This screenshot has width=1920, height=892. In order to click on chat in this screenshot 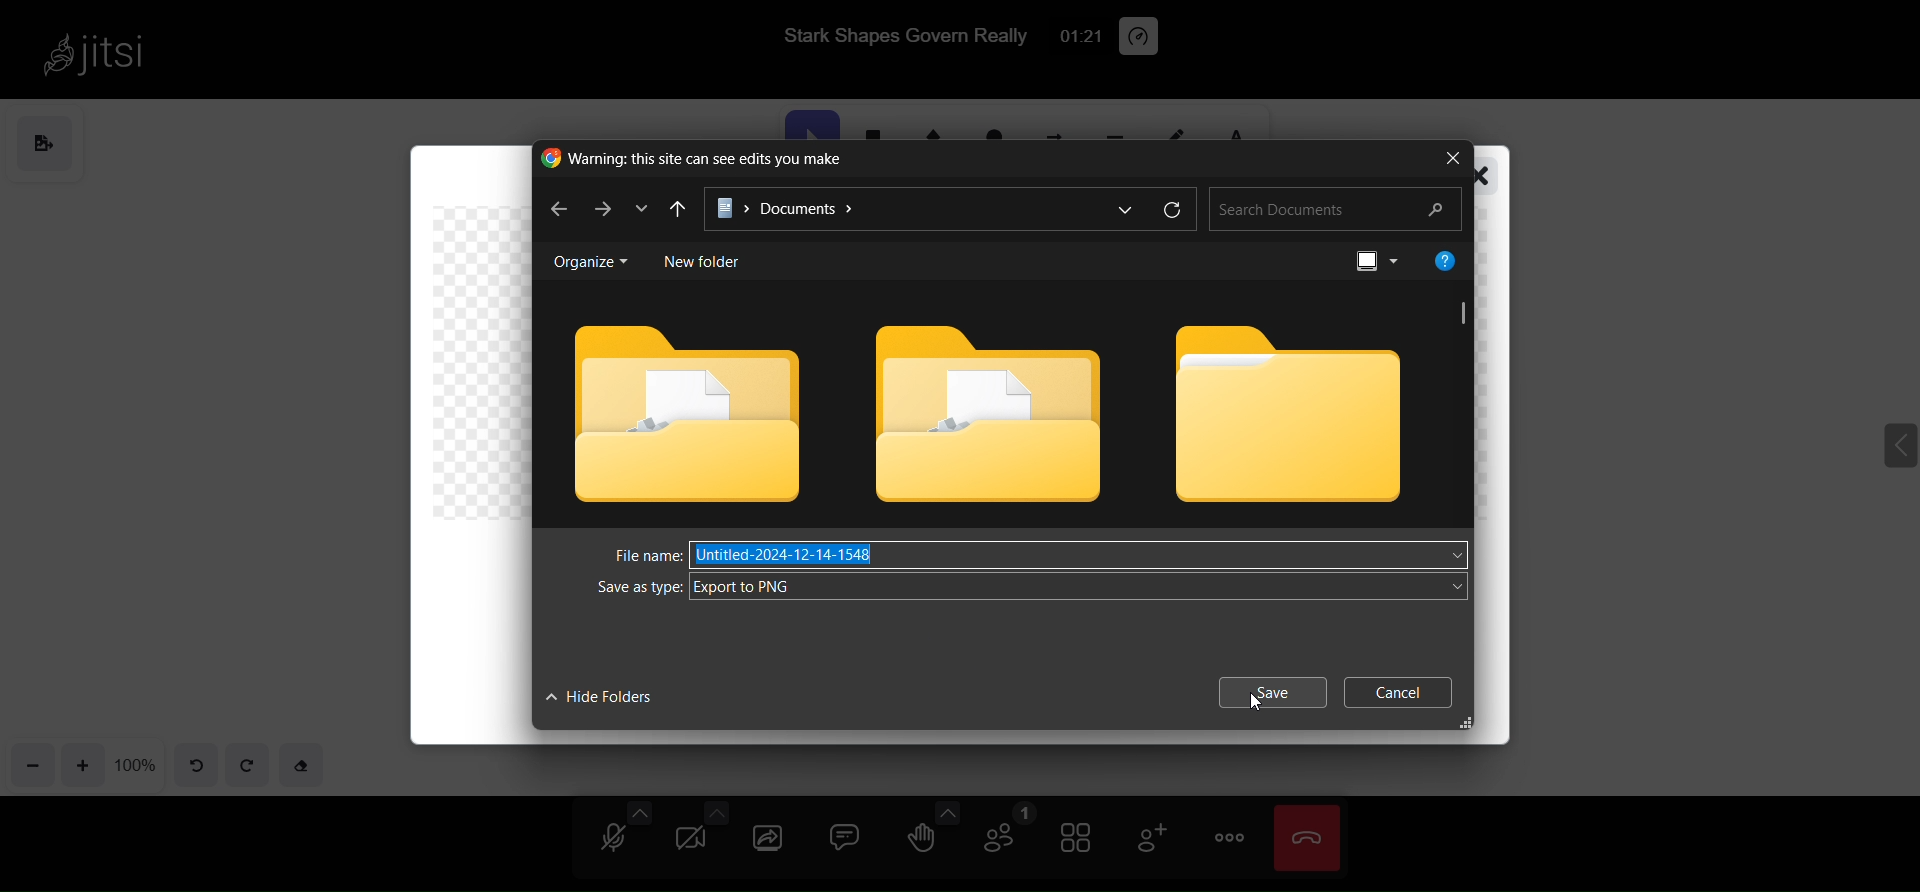, I will do `click(847, 837)`.